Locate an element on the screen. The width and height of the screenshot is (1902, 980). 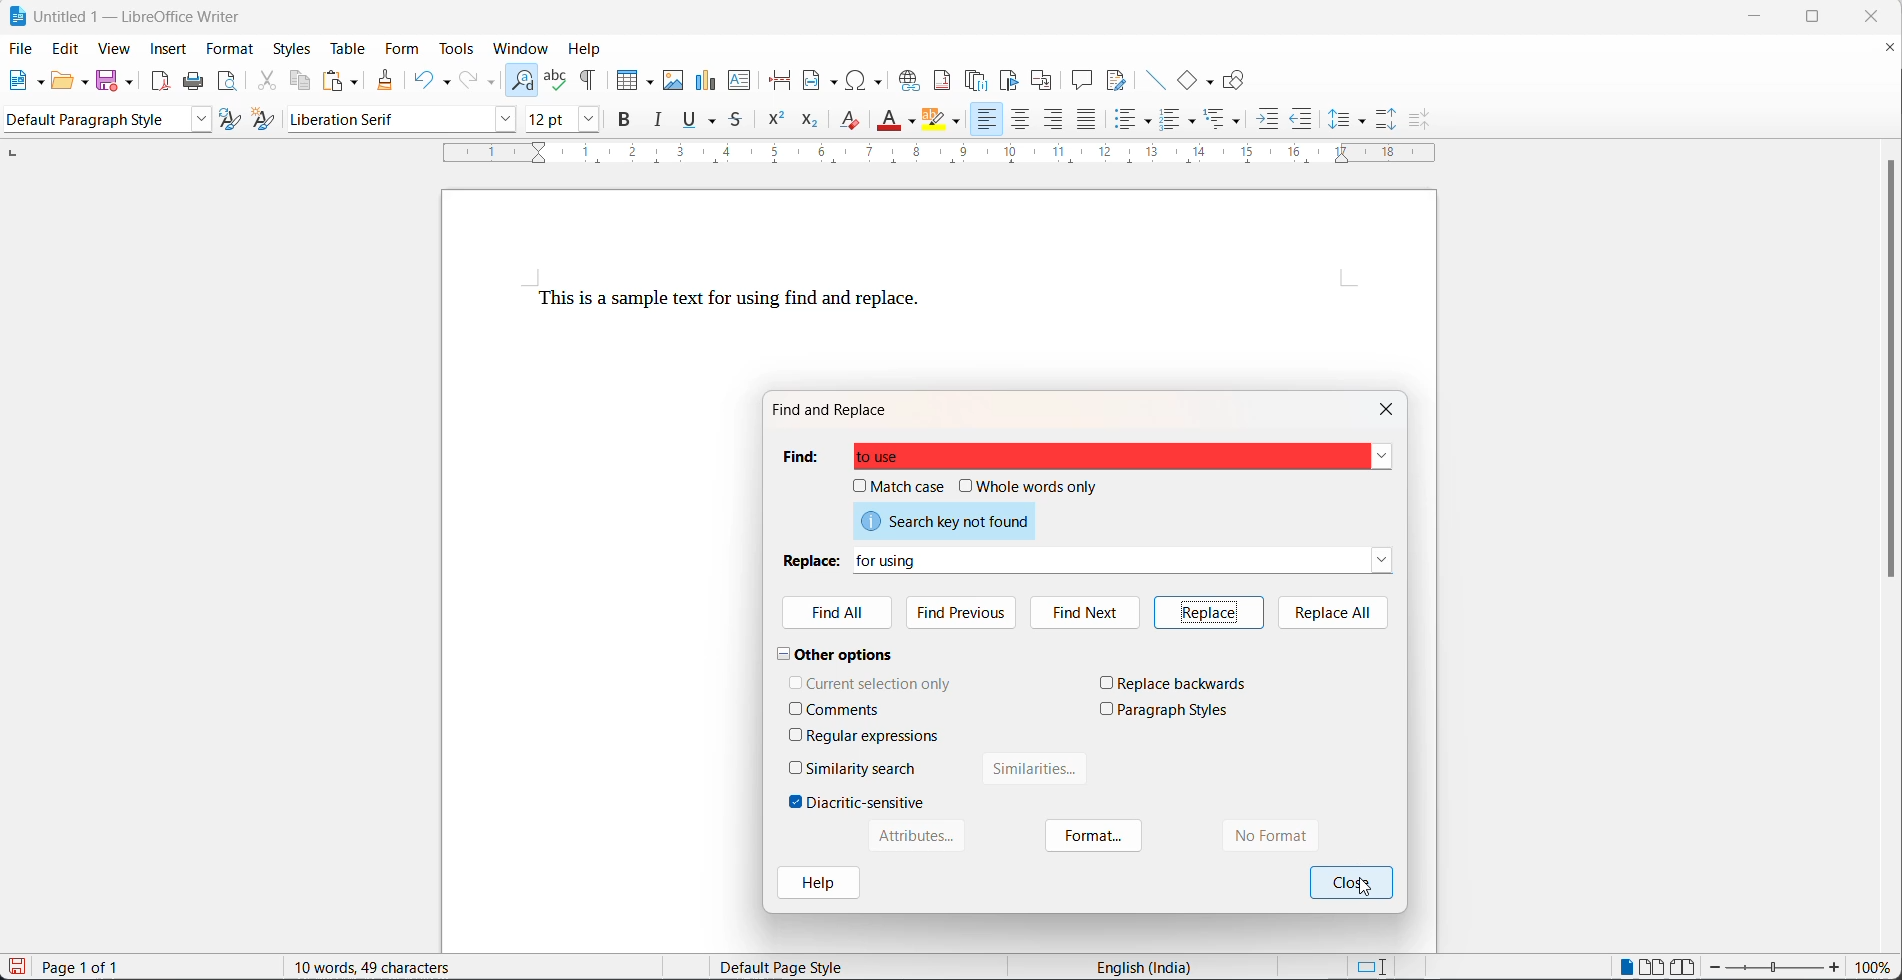
undo options is located at coordinates (445, 80).